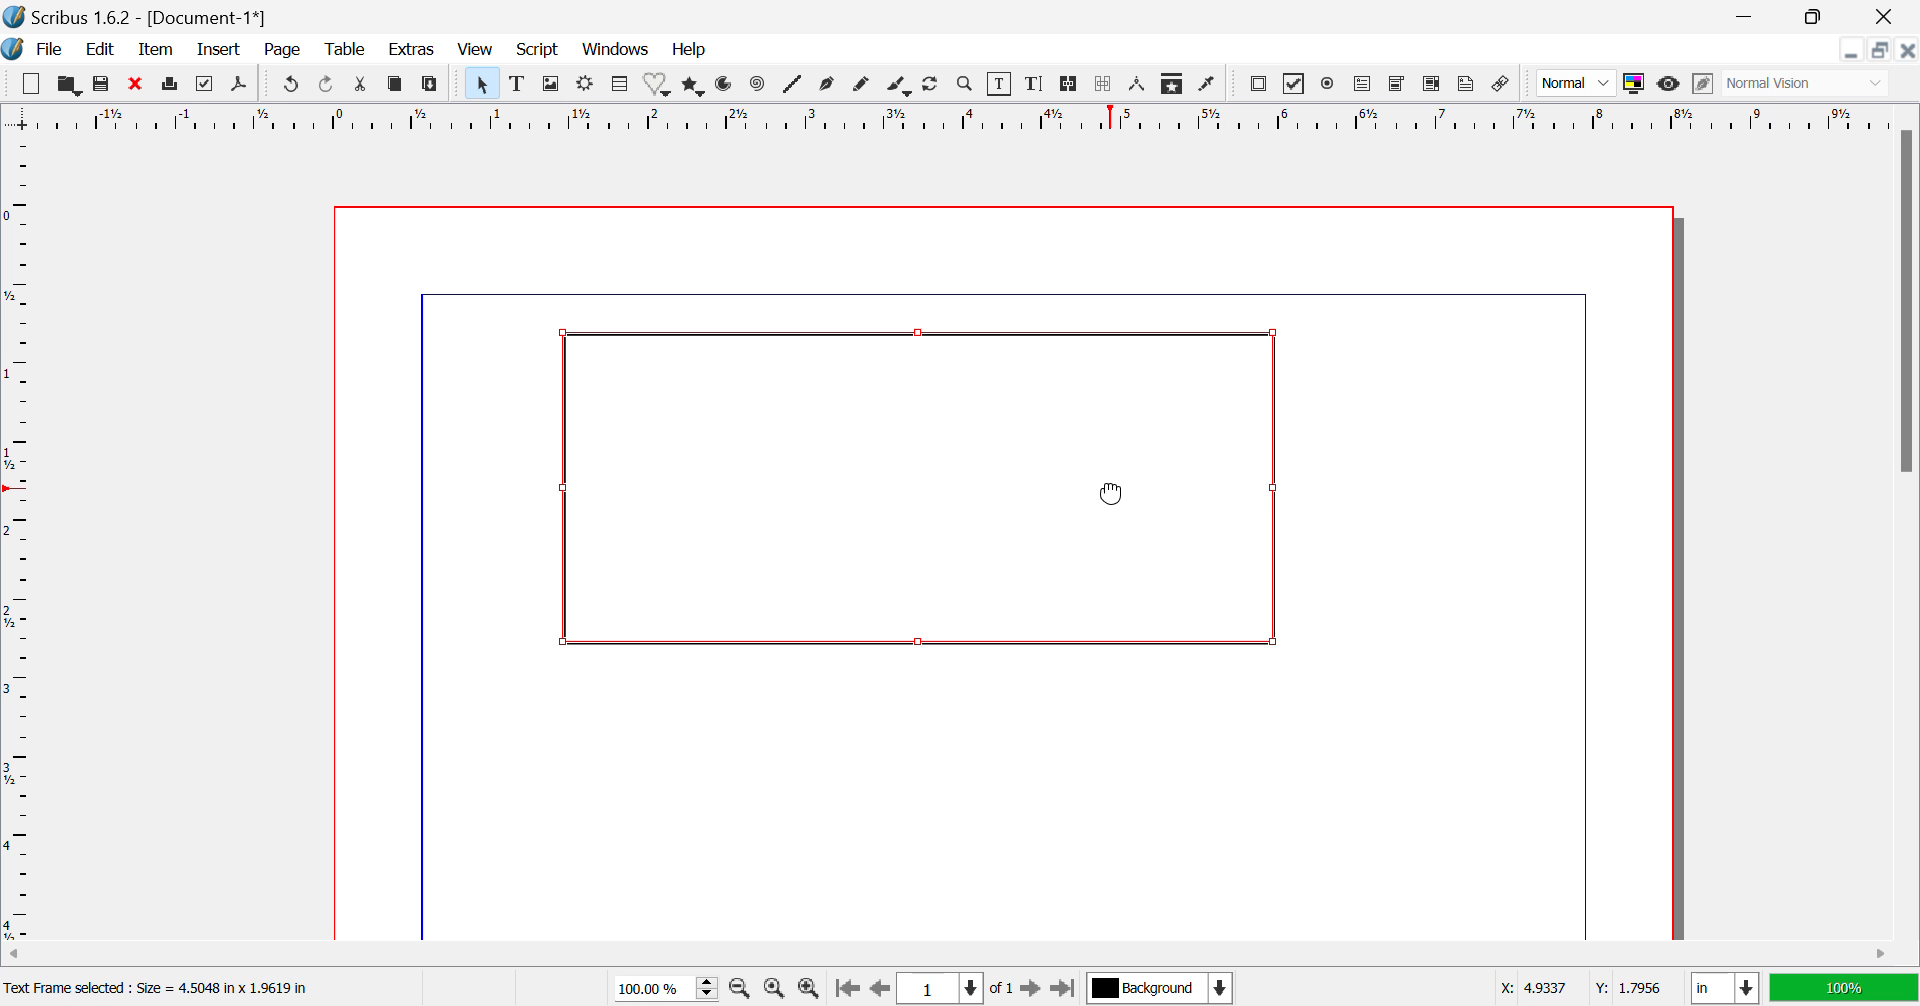 The height and width of the screenshot is (1006, 1920). Describe the element at coordinates (1259, 86) in the screenshot. I see `Pdf Push button` at that location.